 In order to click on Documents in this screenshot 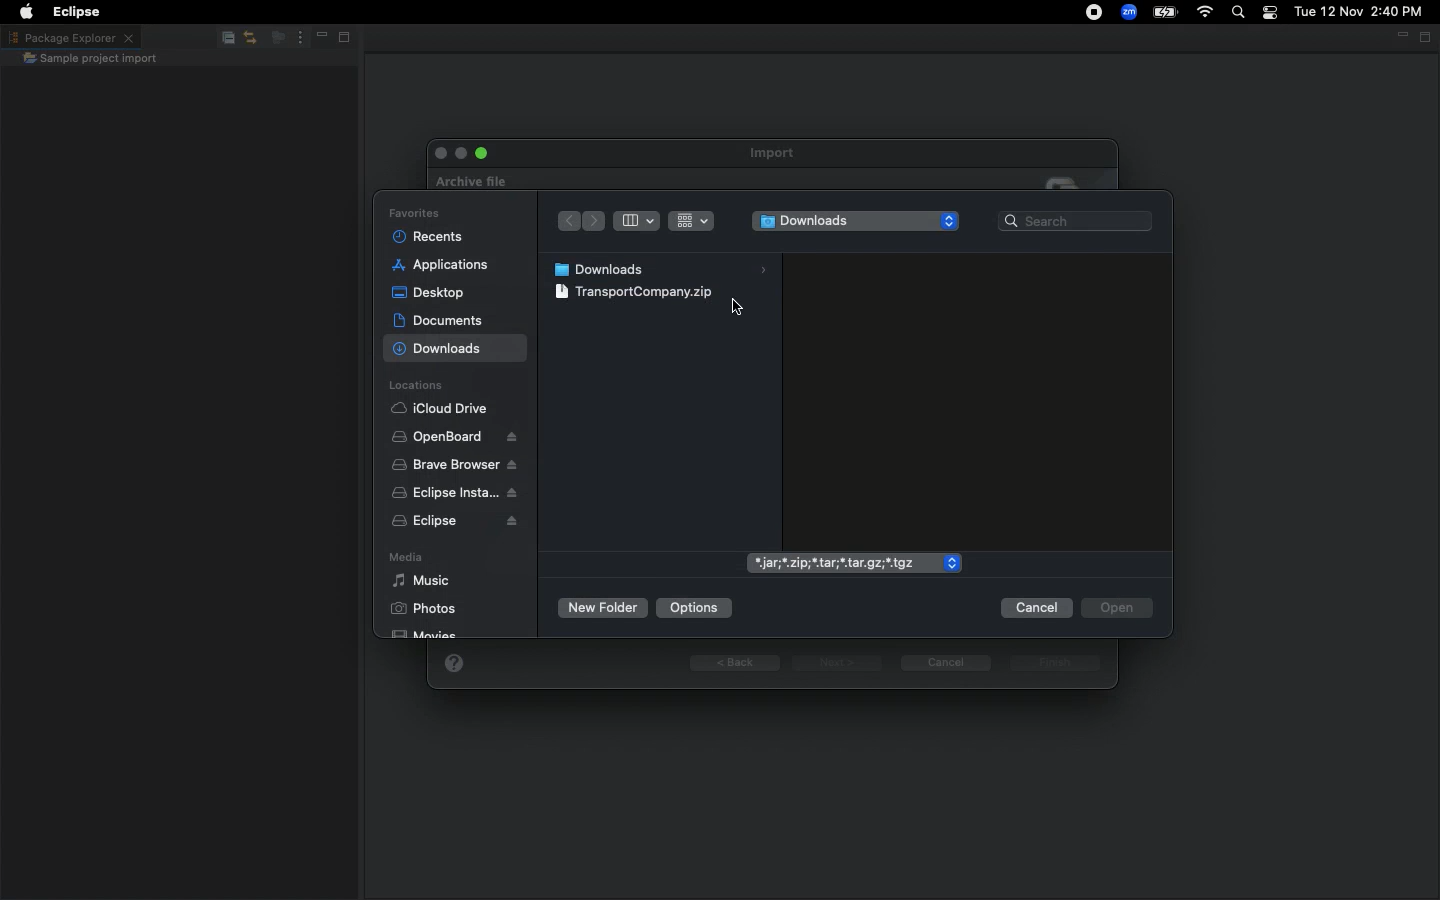, I will do `click(440, 320)`.